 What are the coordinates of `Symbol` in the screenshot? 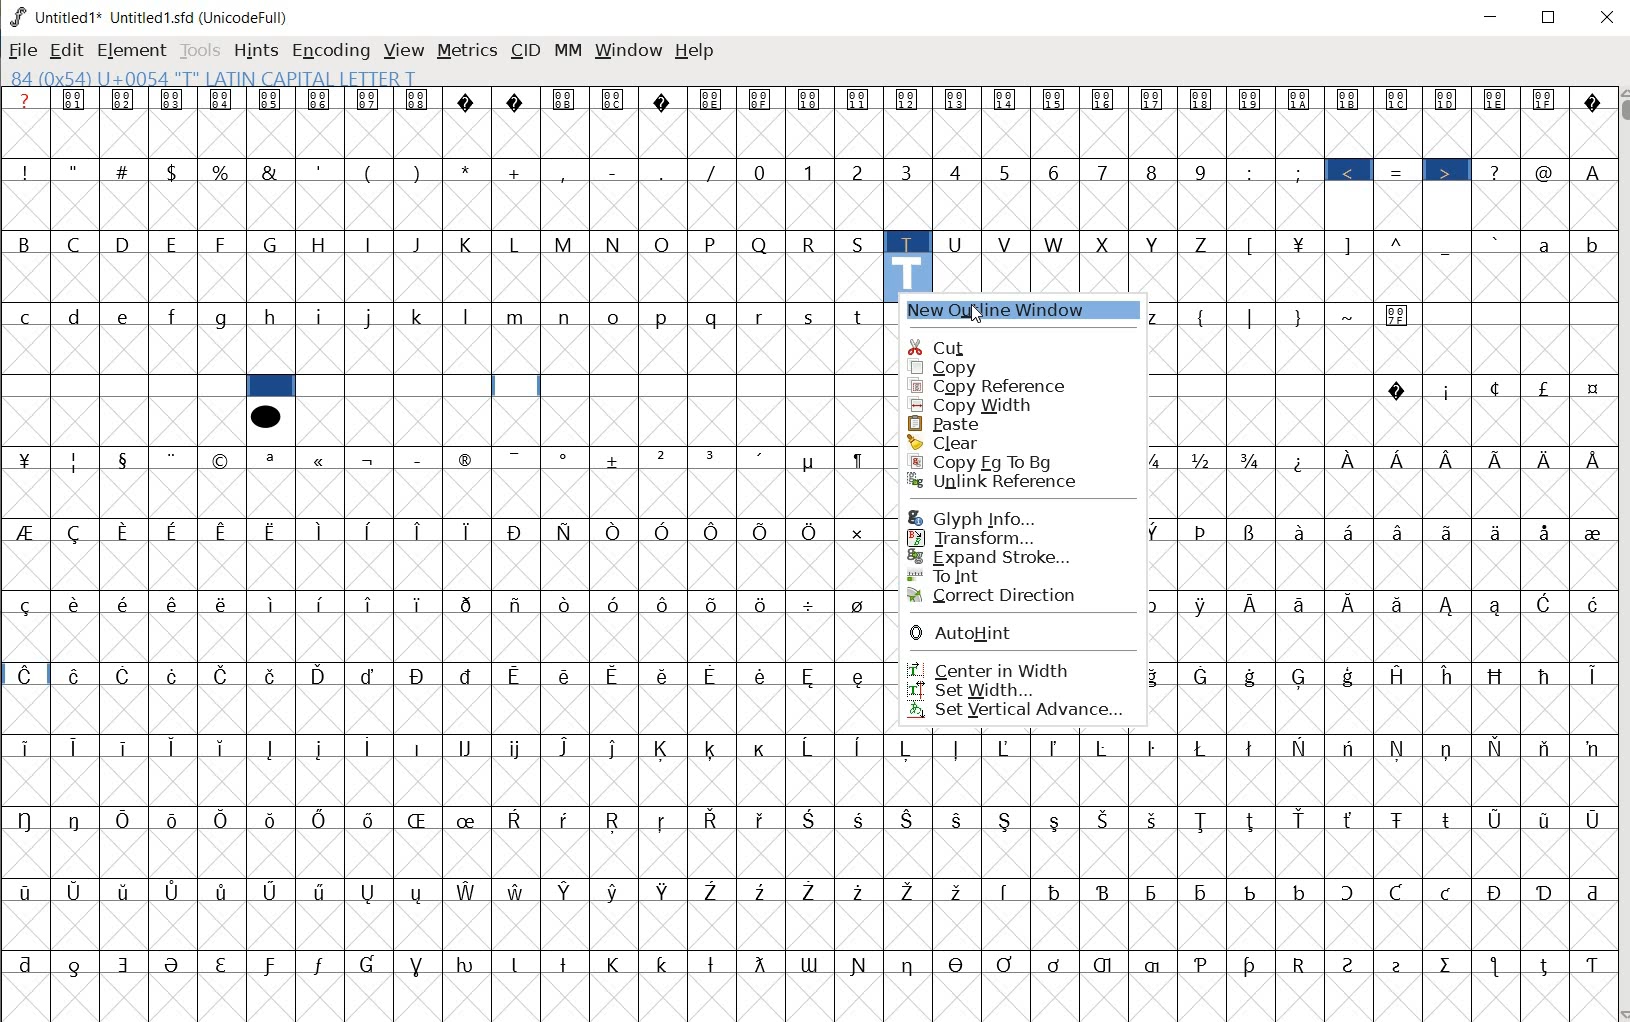 It's located at (1547, 99).